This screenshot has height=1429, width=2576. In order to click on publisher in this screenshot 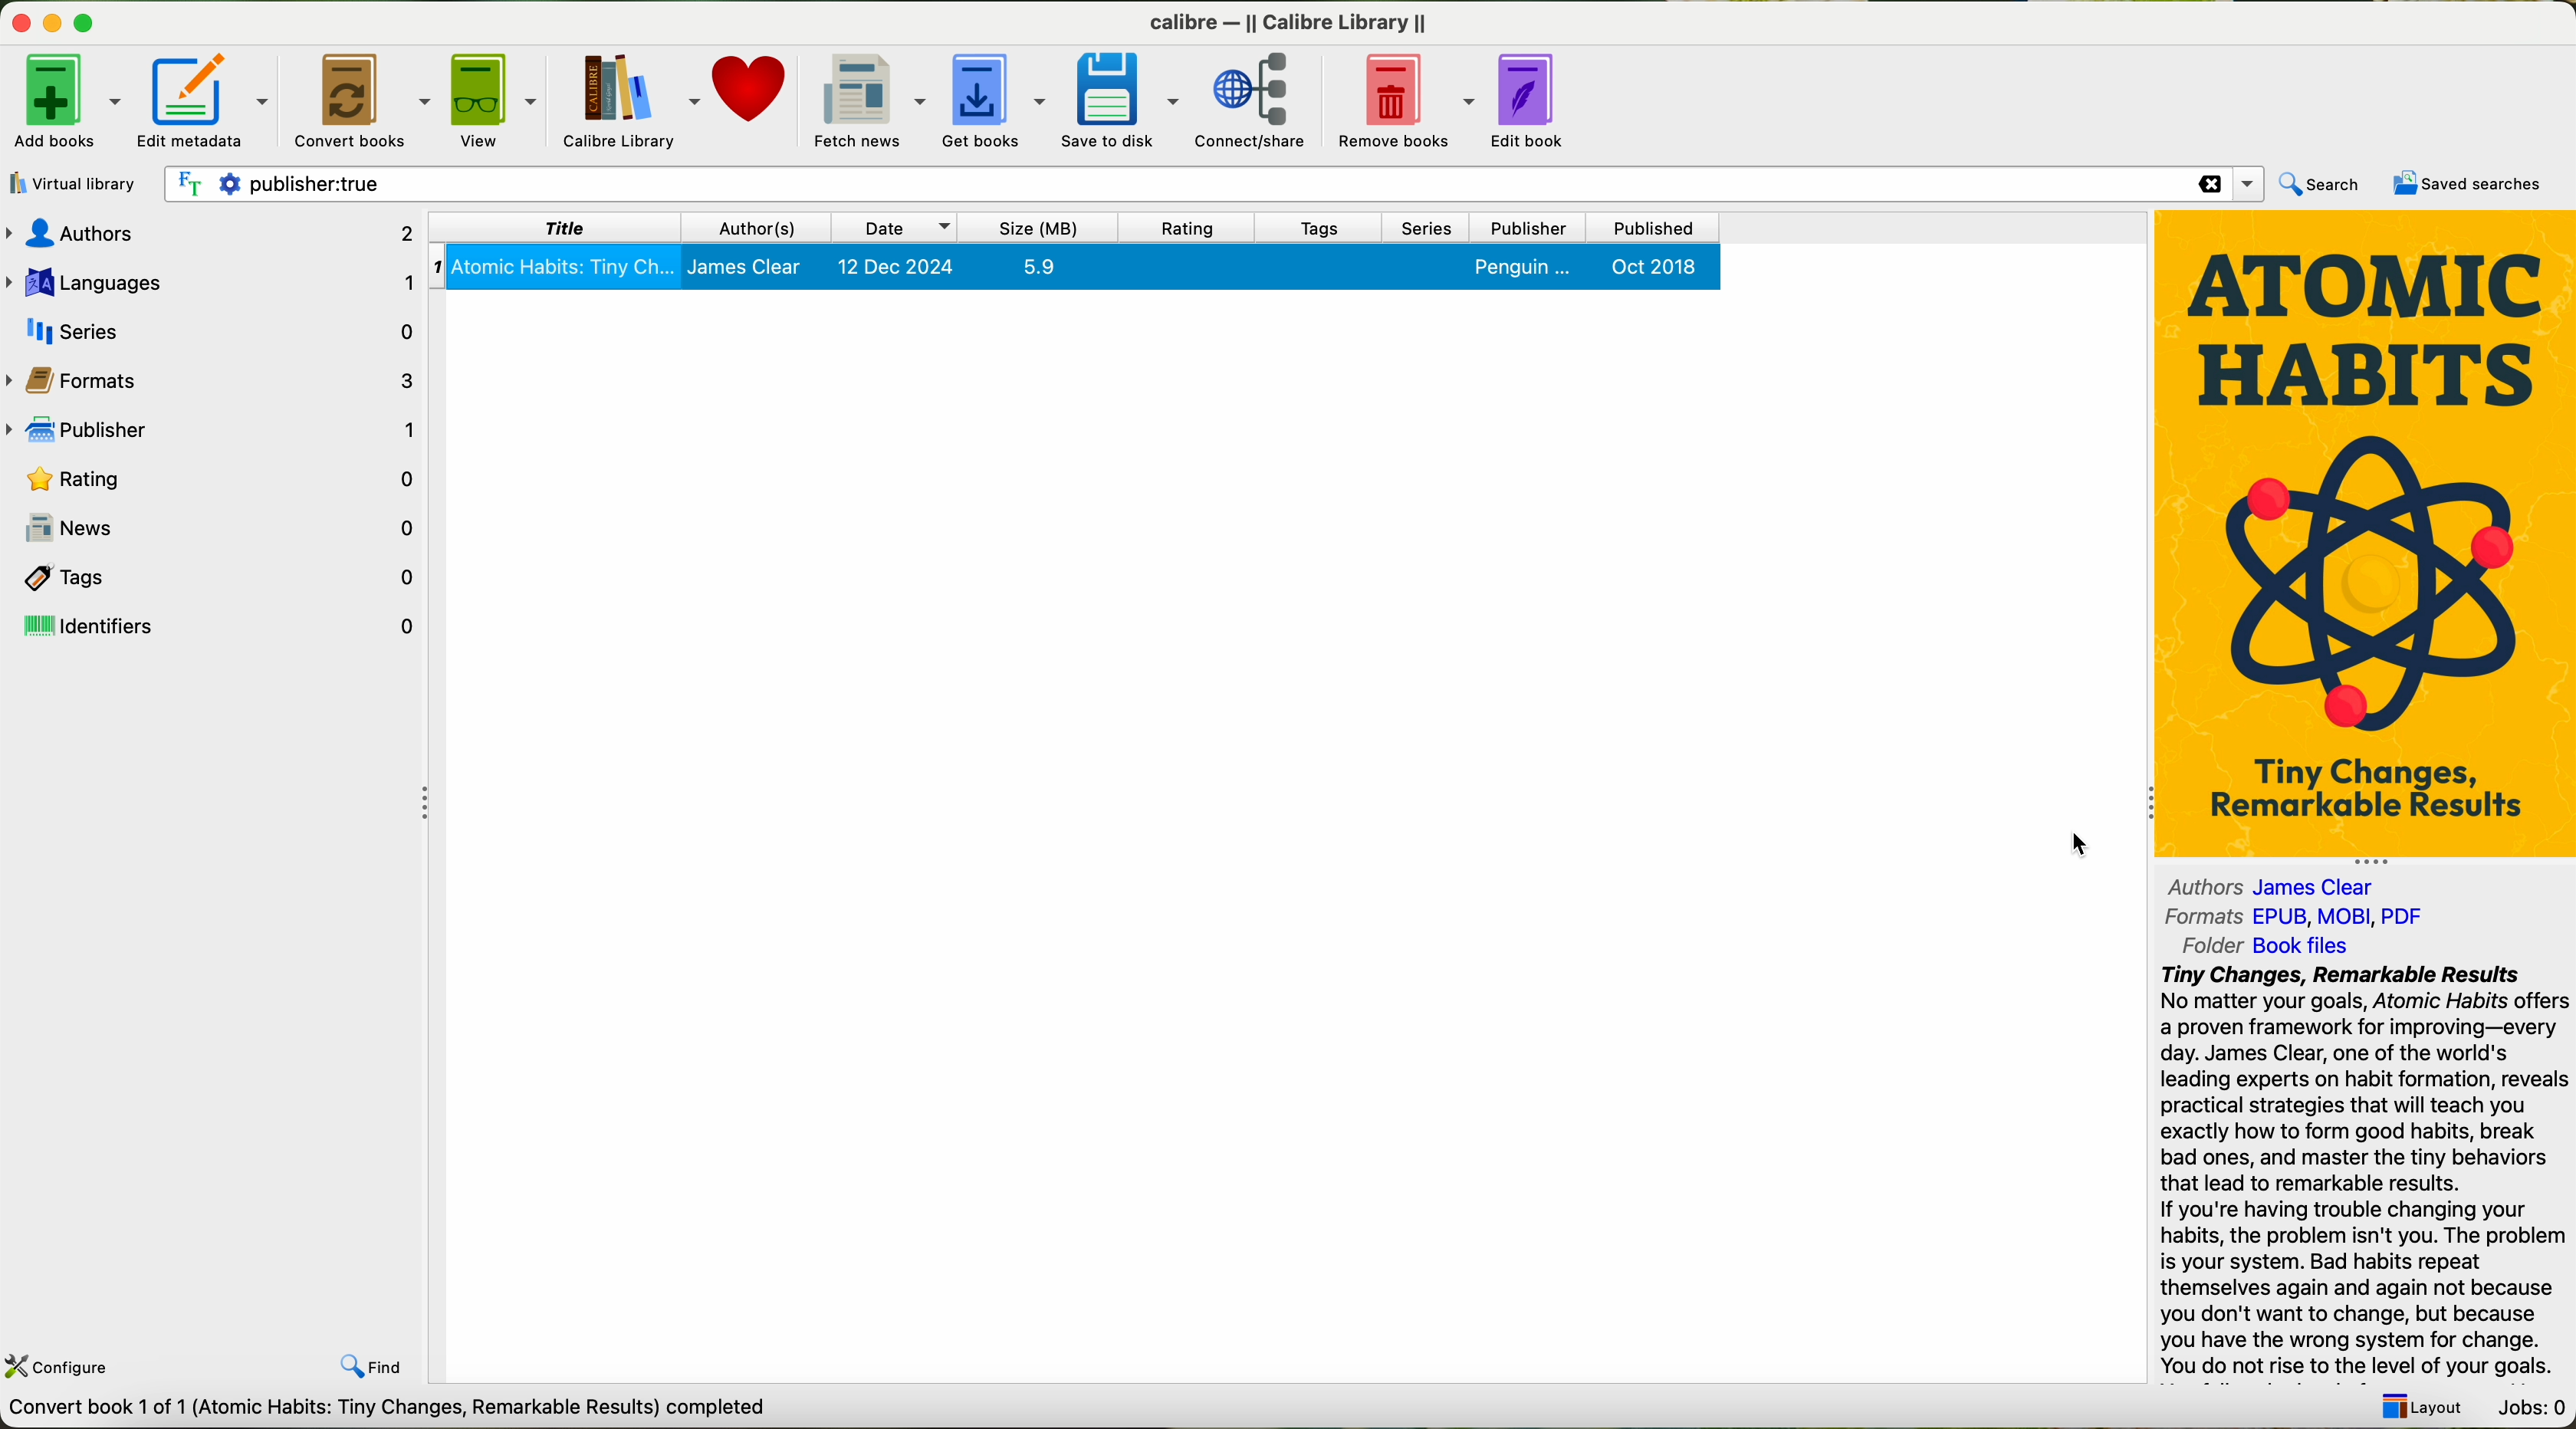, I will do `click(1526, 228)`.